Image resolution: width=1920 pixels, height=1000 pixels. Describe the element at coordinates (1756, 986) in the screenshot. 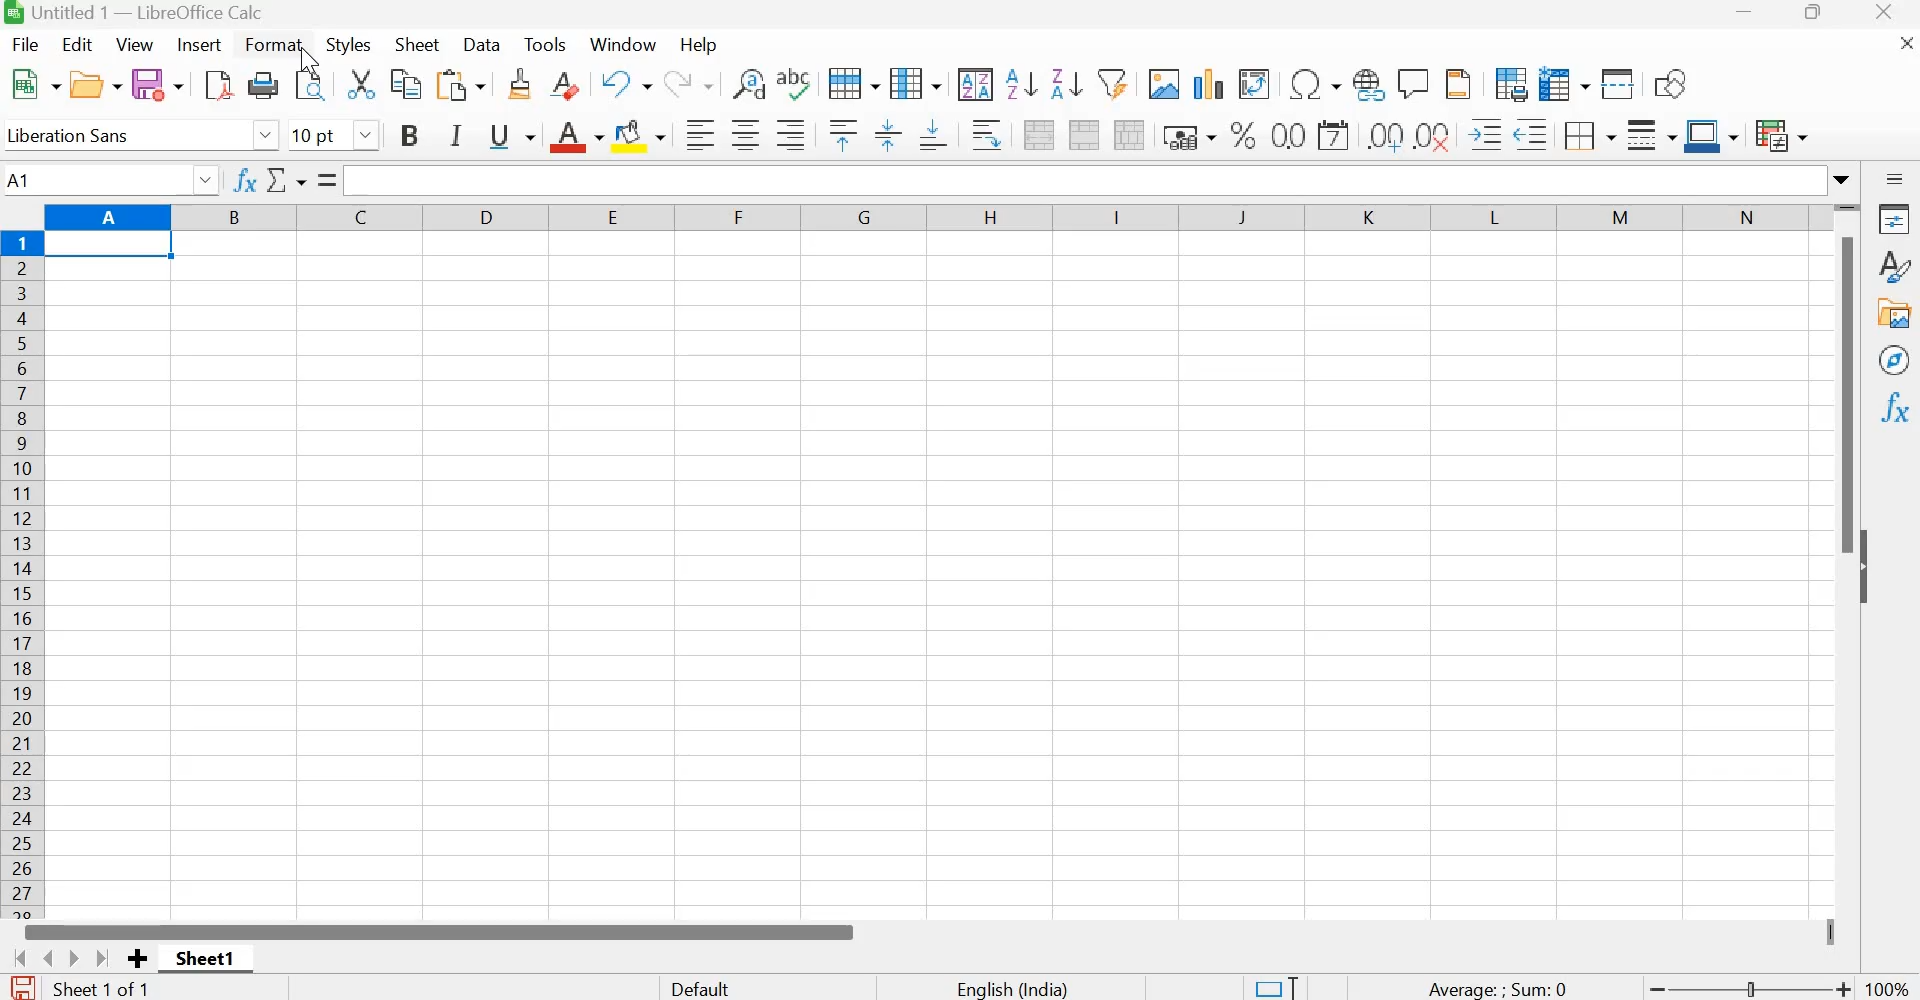

I see `toggle` at that location.